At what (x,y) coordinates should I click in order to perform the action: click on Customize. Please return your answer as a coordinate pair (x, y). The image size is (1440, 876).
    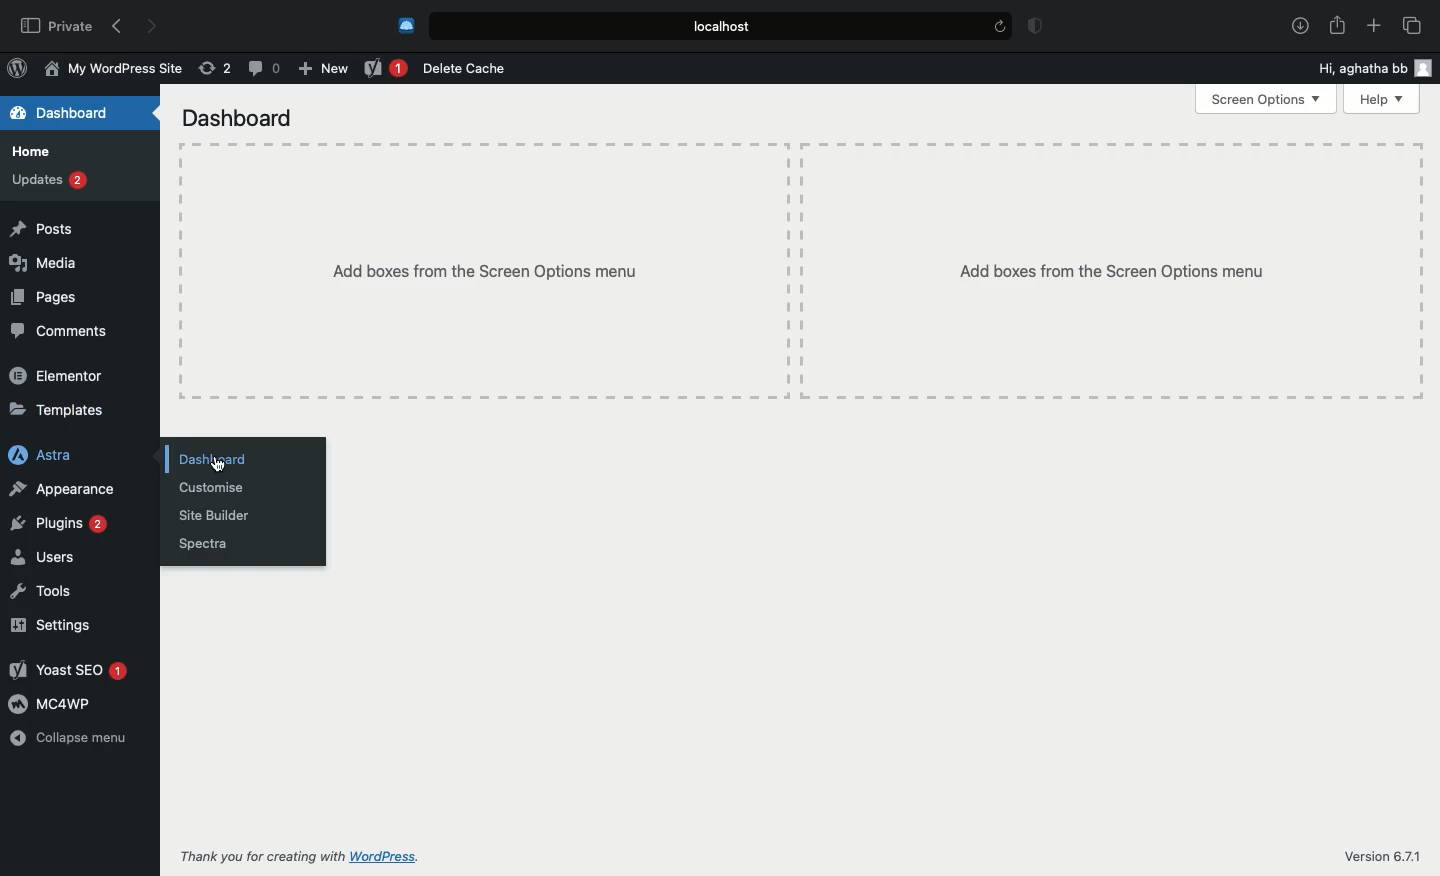
    Looking at the image, I should click on (210, 487).